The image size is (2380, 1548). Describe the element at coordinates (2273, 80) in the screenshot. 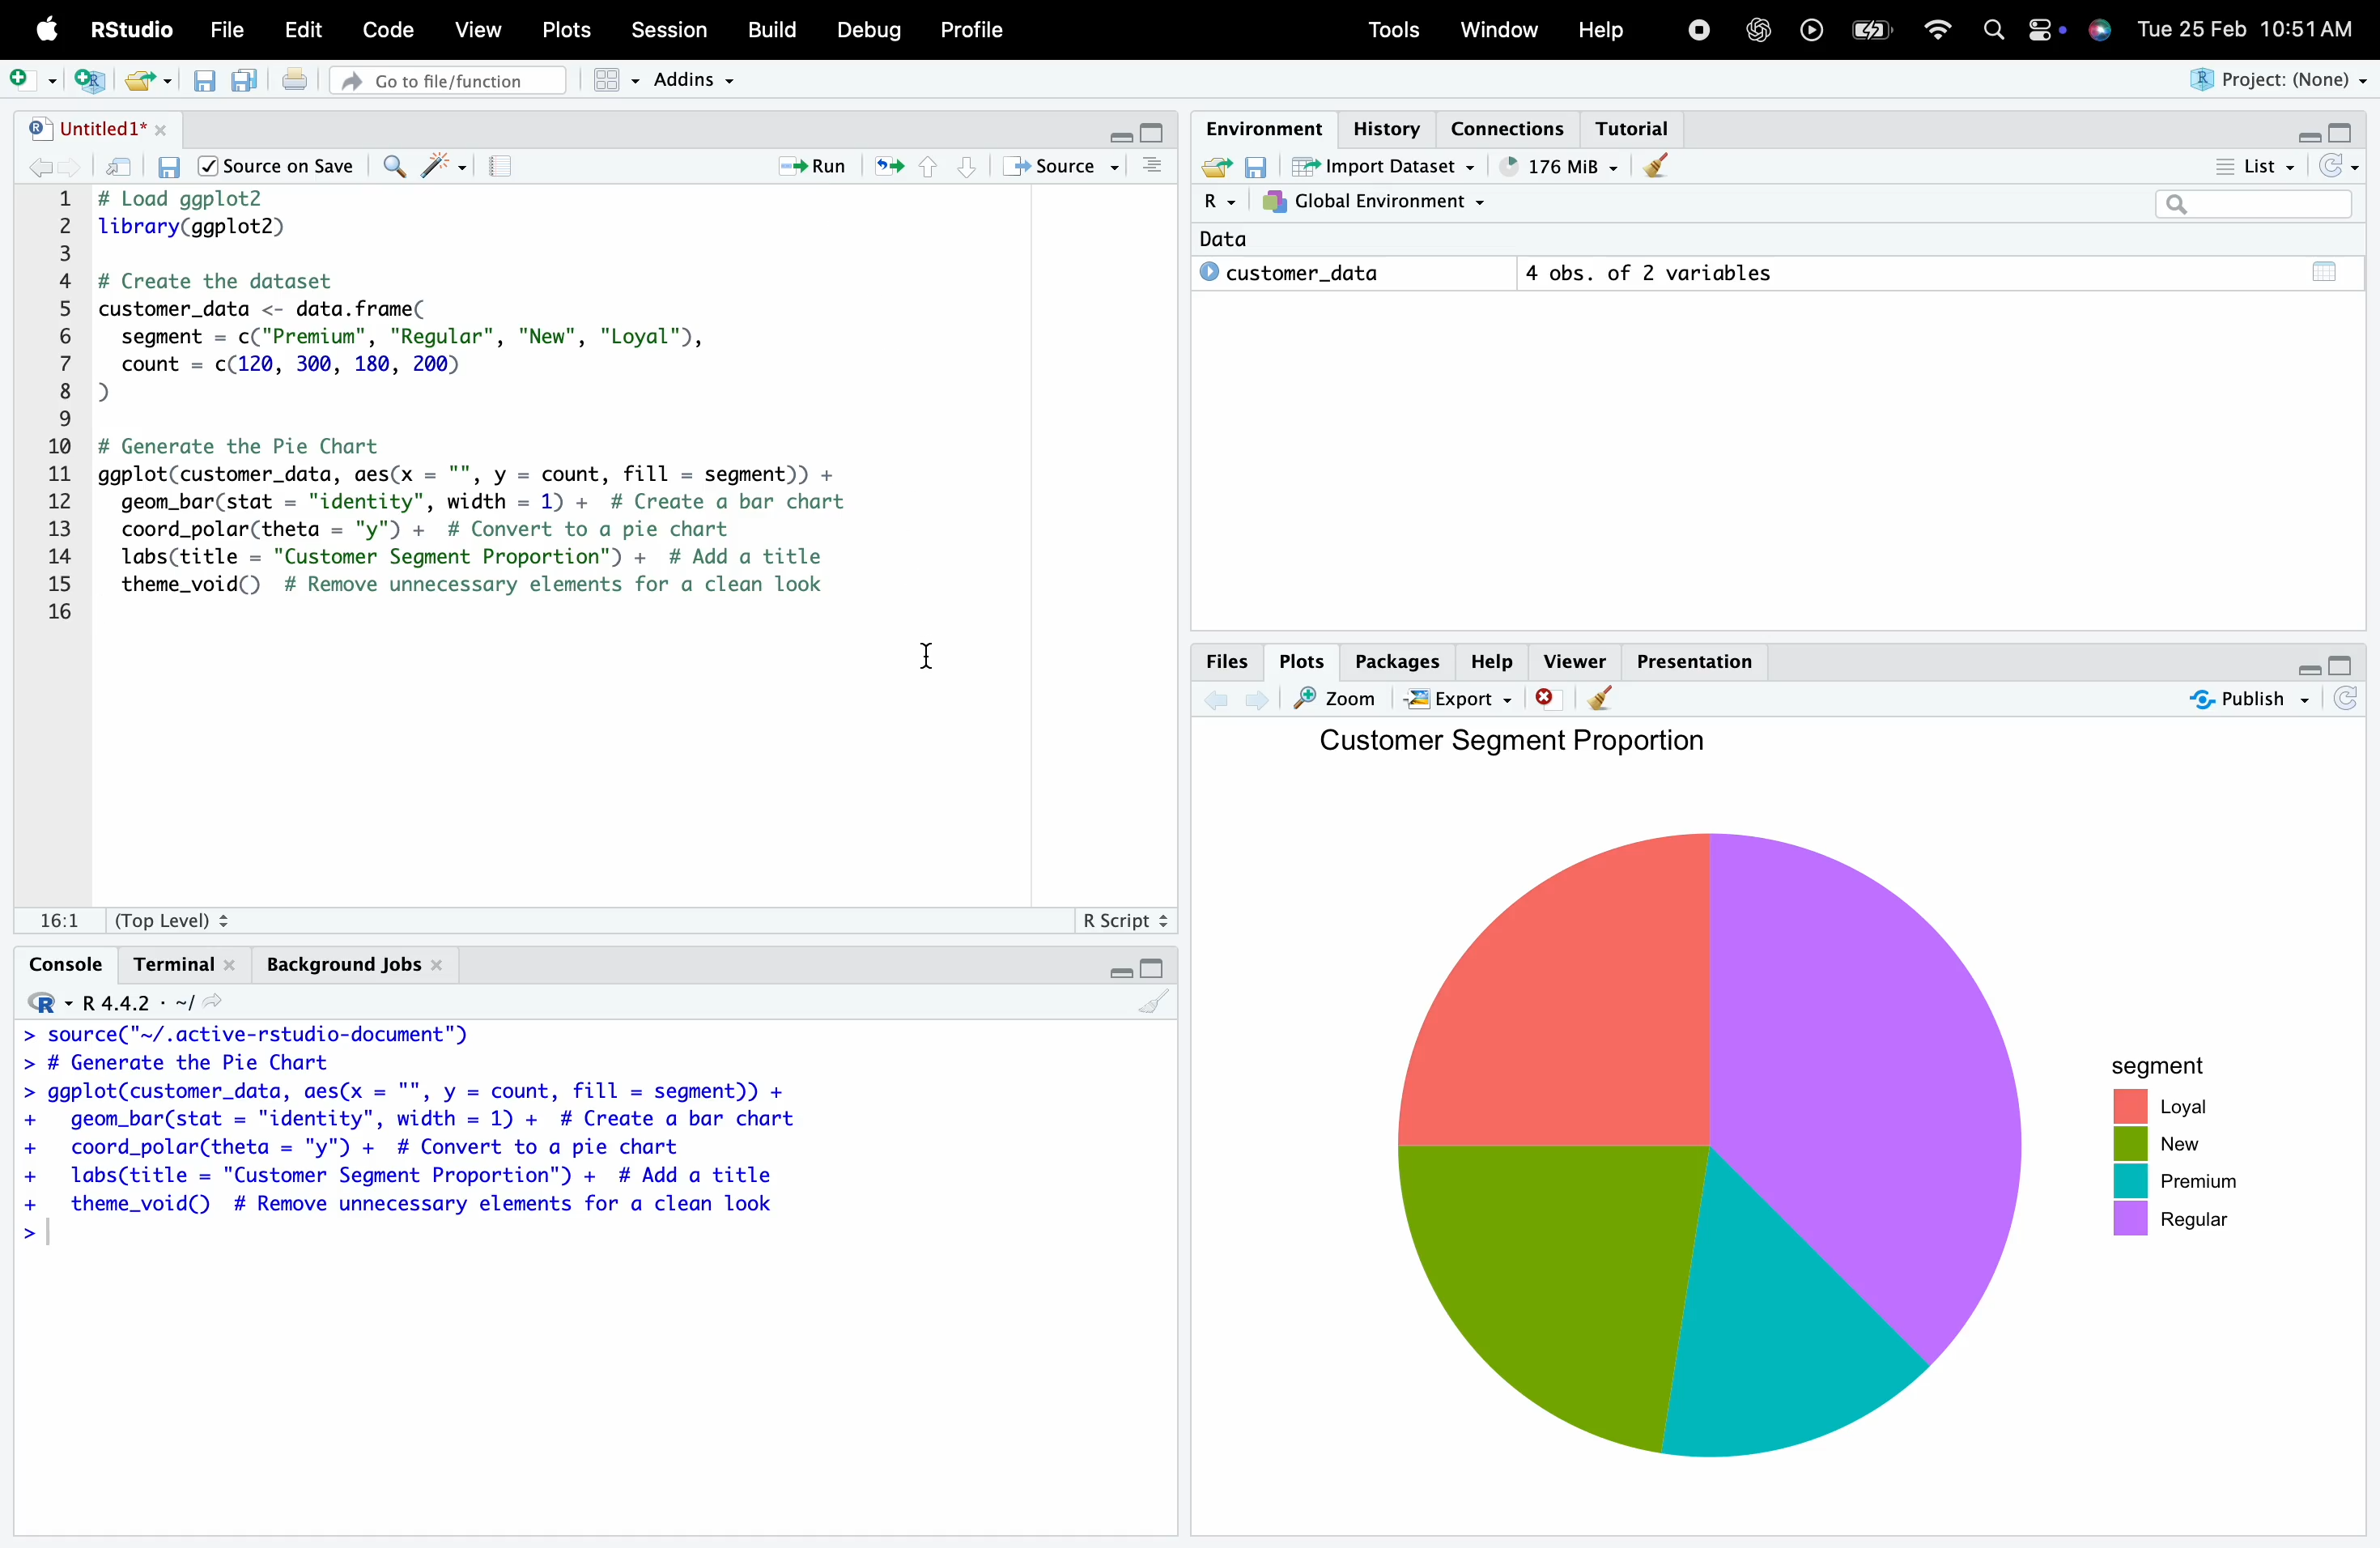

I see `Project: (None)` at that location.